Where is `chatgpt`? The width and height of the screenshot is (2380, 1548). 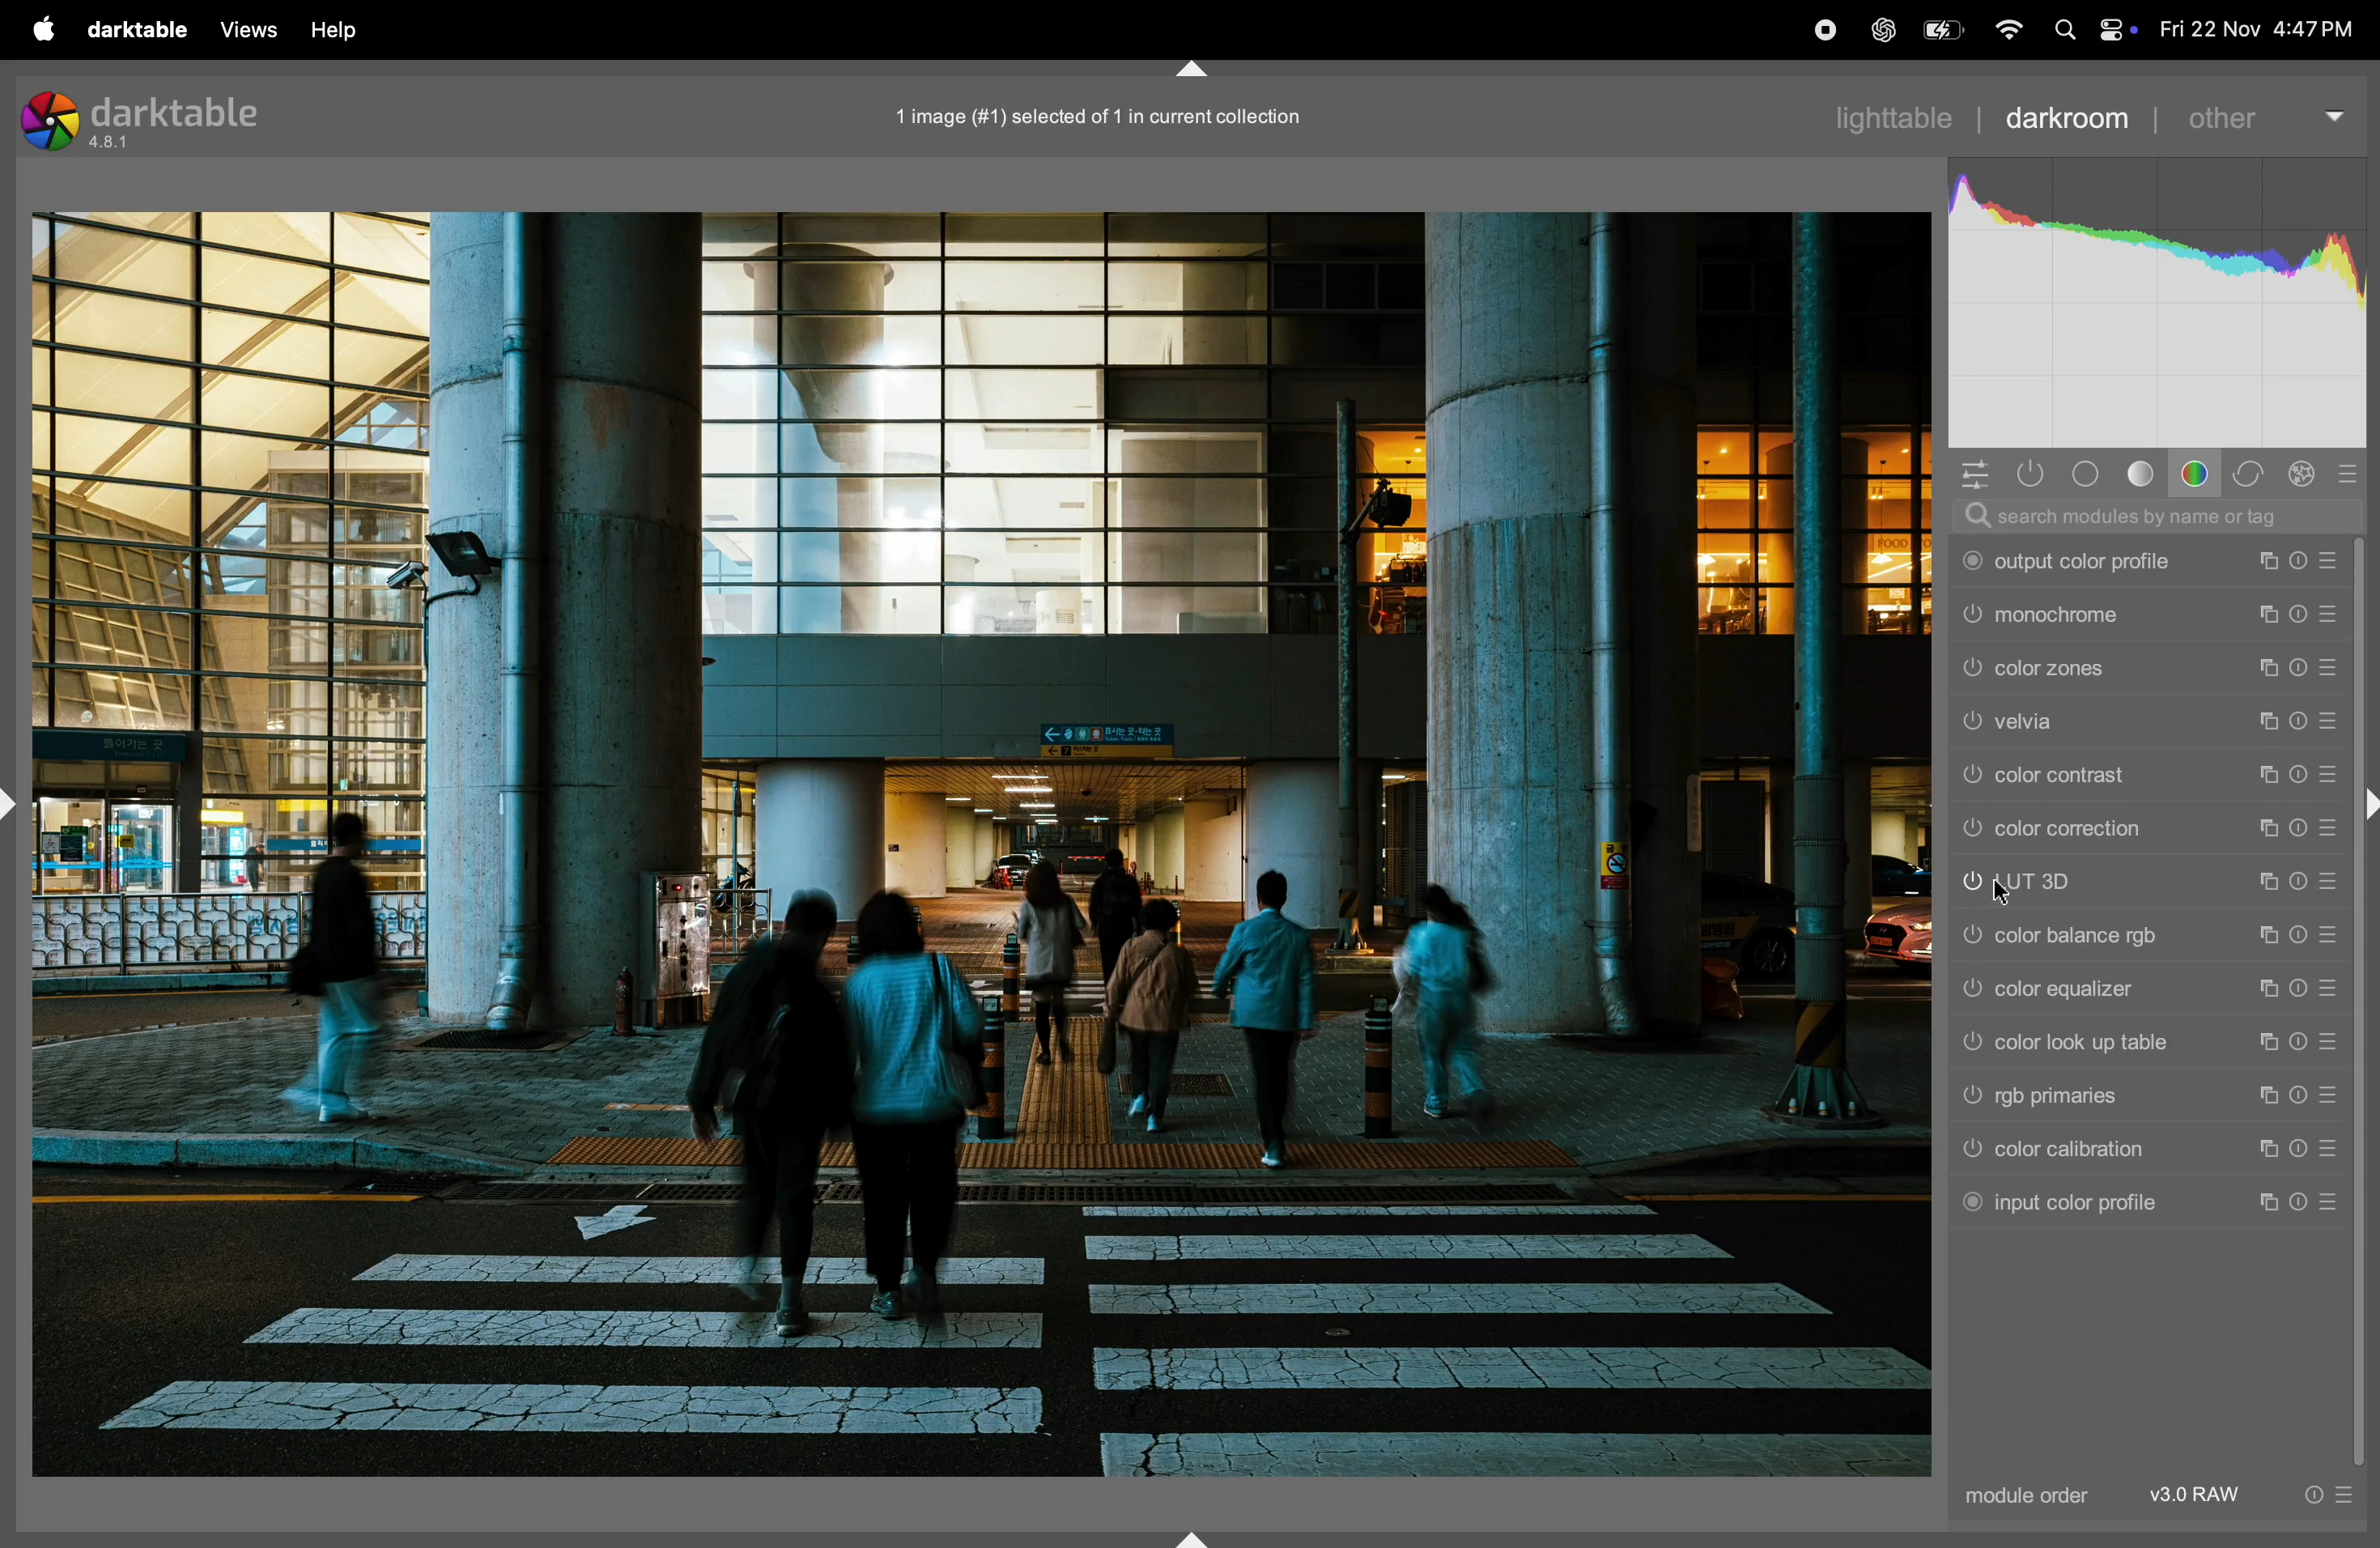 chatgpt is located at coordinates (1876, 27).